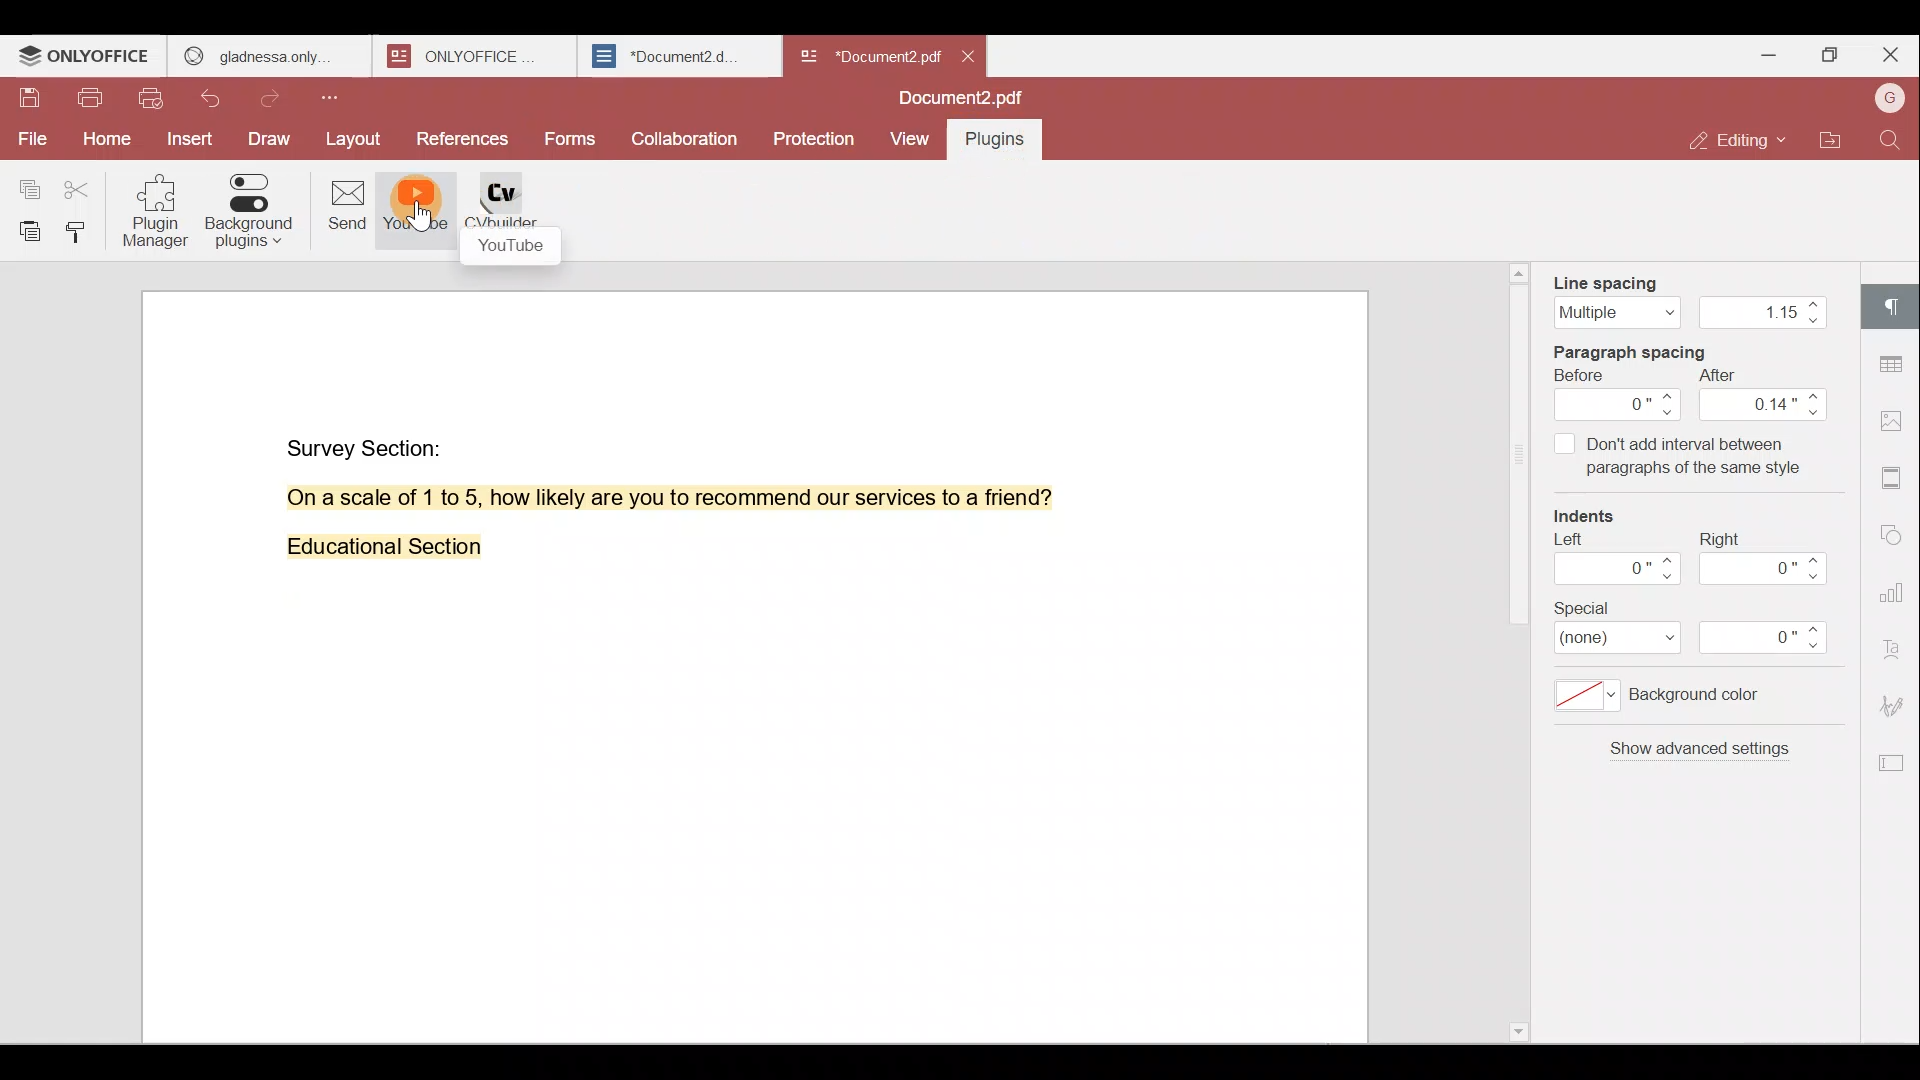 The image size is (1920, 1080). Describe the element at coordinates (416, 212) in the screenshot. I see `YouTube` at that location.